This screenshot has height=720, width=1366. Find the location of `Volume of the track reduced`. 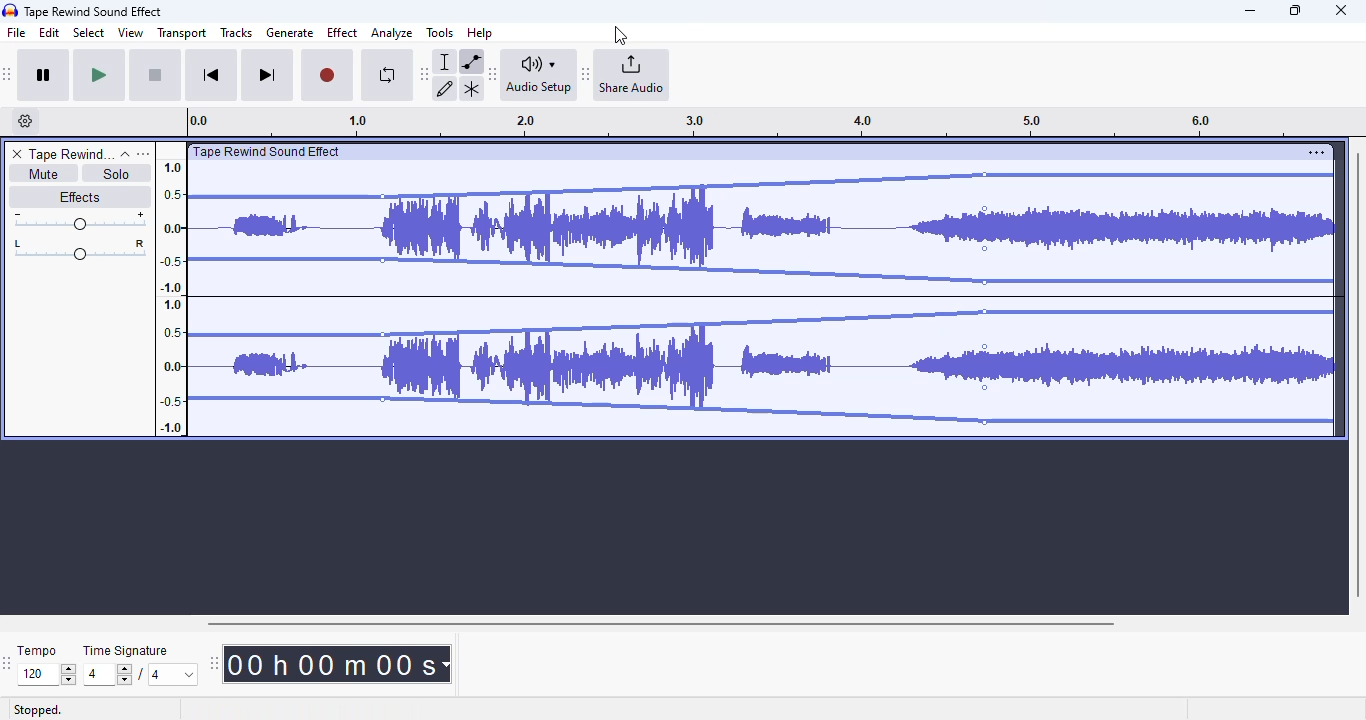

Volume of the track reduced is located at coordinates (280, 290).